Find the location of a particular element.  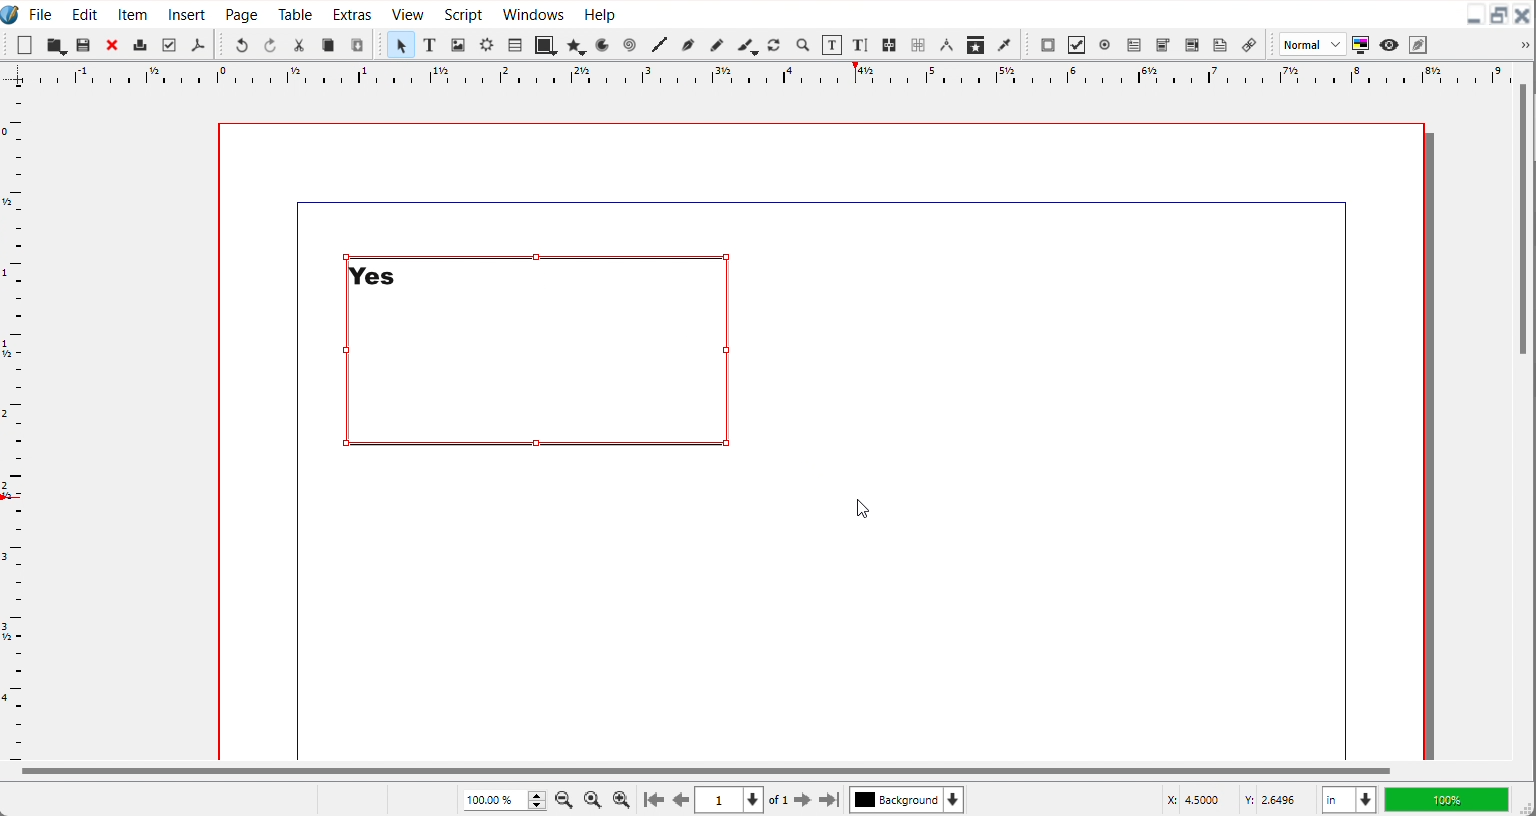

New is located at coordinates (25, 45).